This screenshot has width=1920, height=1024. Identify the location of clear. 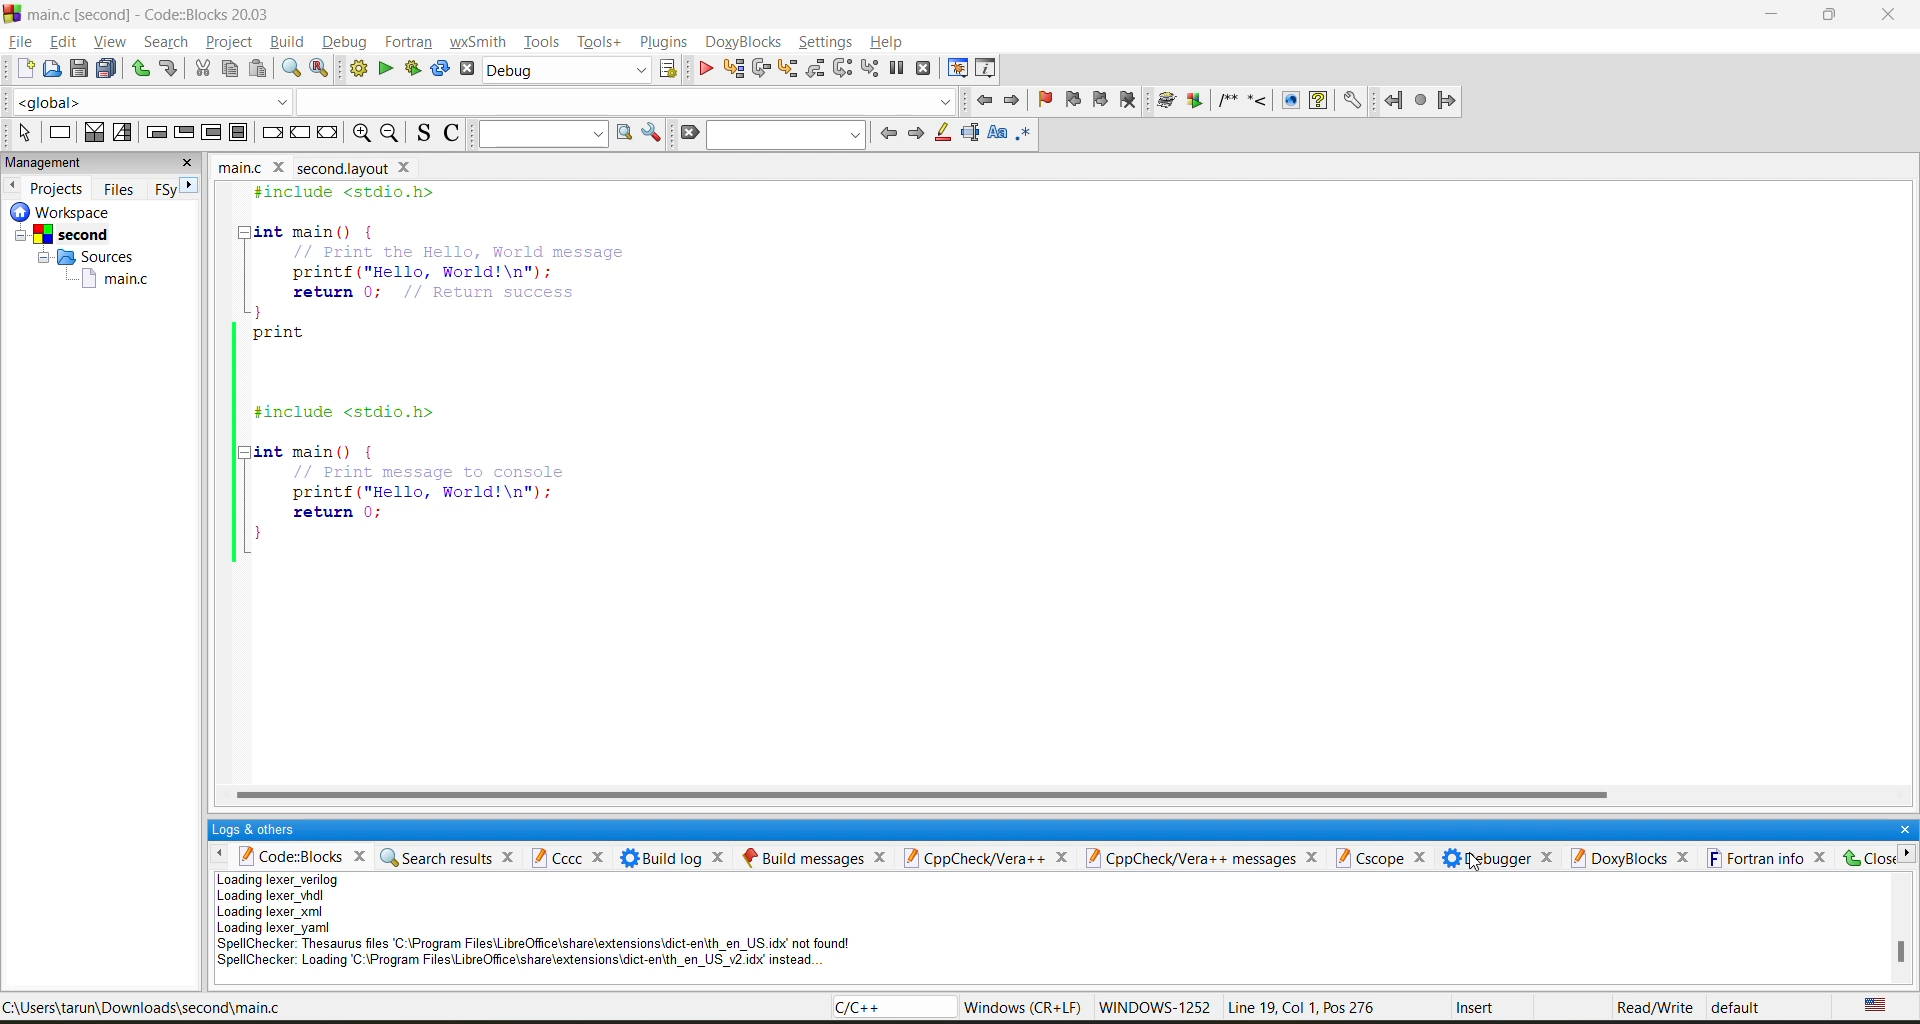
(689, 132).